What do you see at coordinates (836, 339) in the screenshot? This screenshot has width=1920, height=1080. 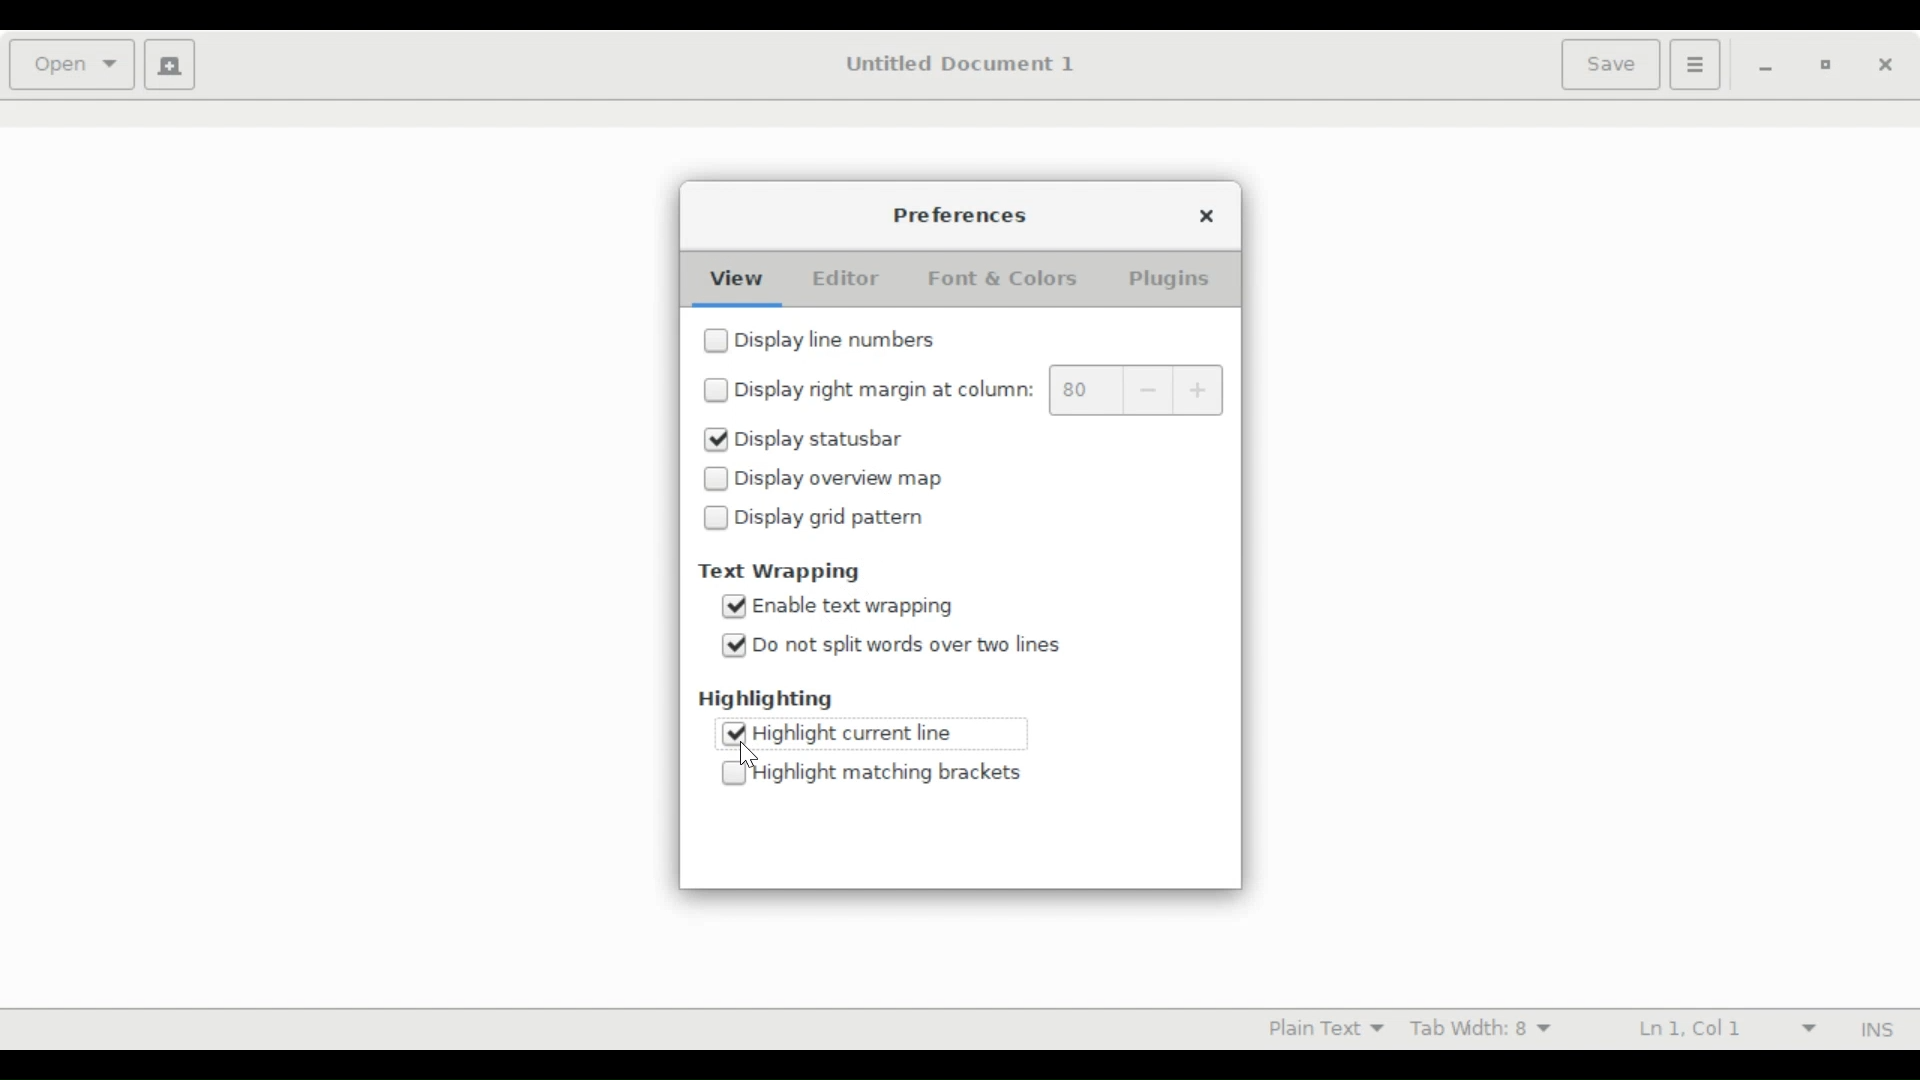 I see `Display line number` at bounding box center [836, 339].